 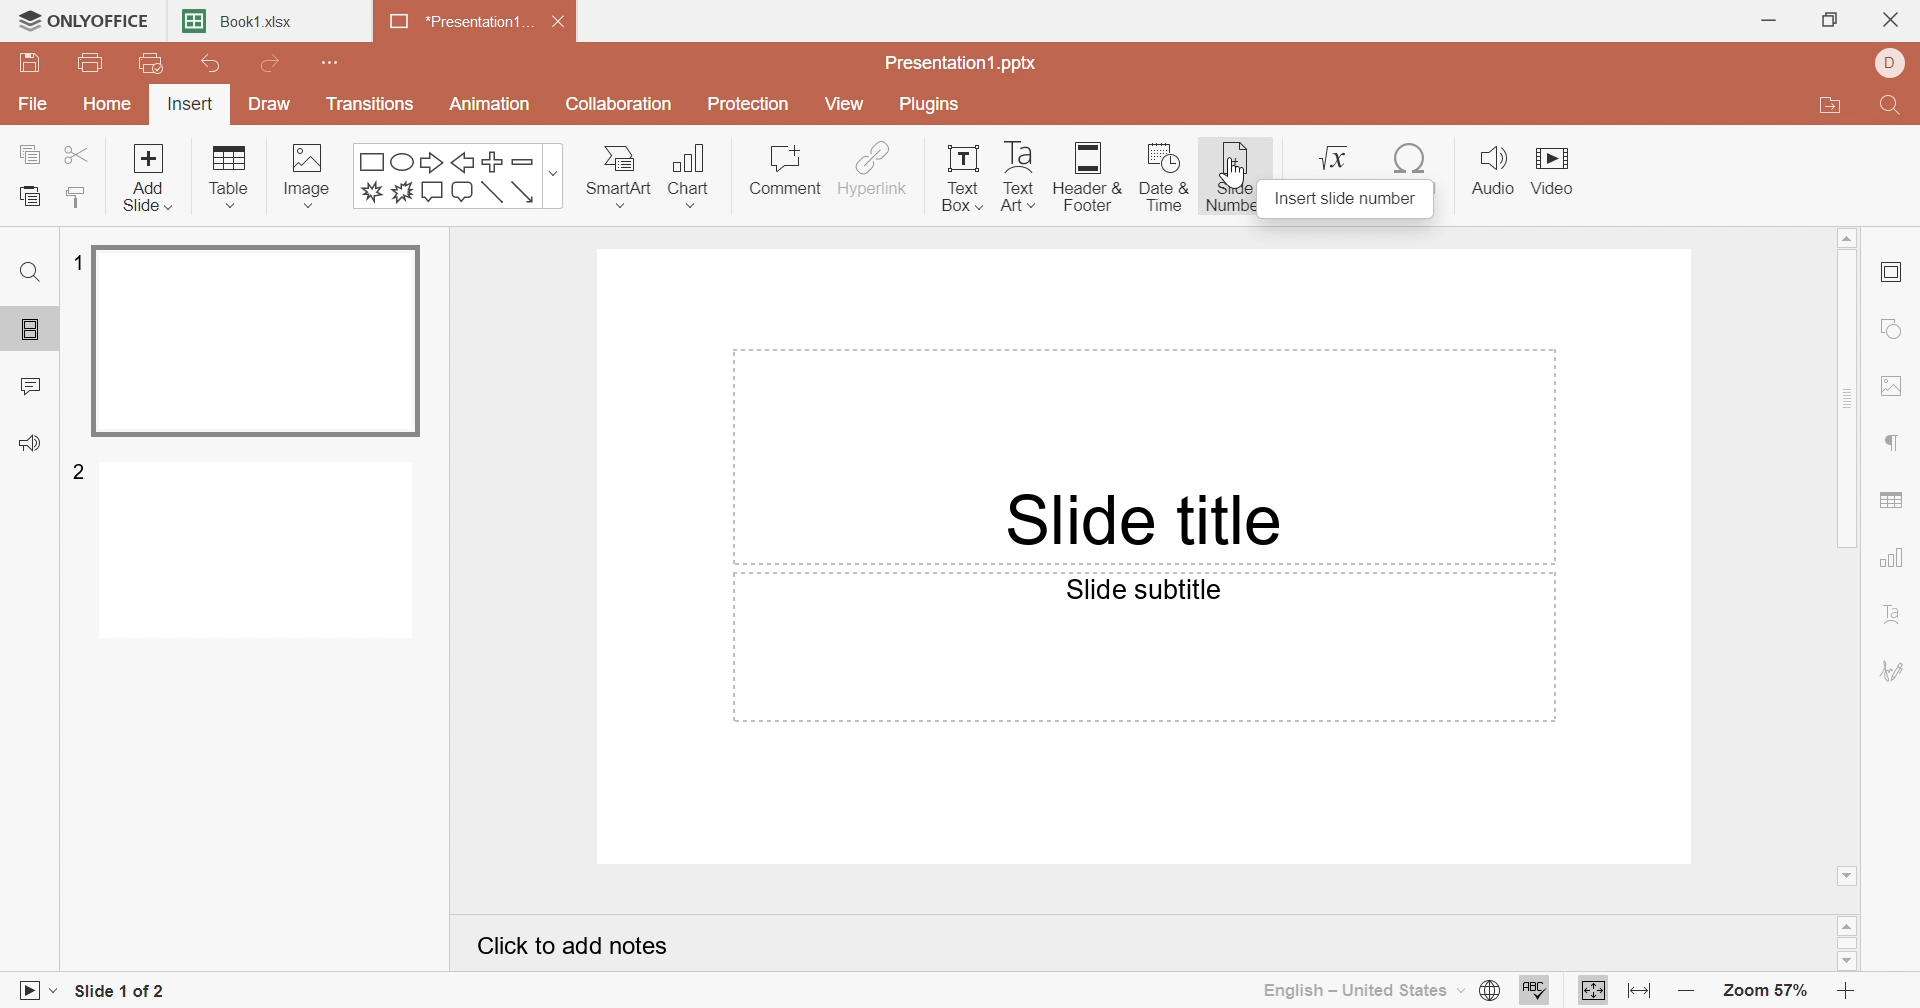 What do you see at coordinates (1851, 943) in the screenshot?
I see `Scroll Bar` at bounding box center [1851, 943].